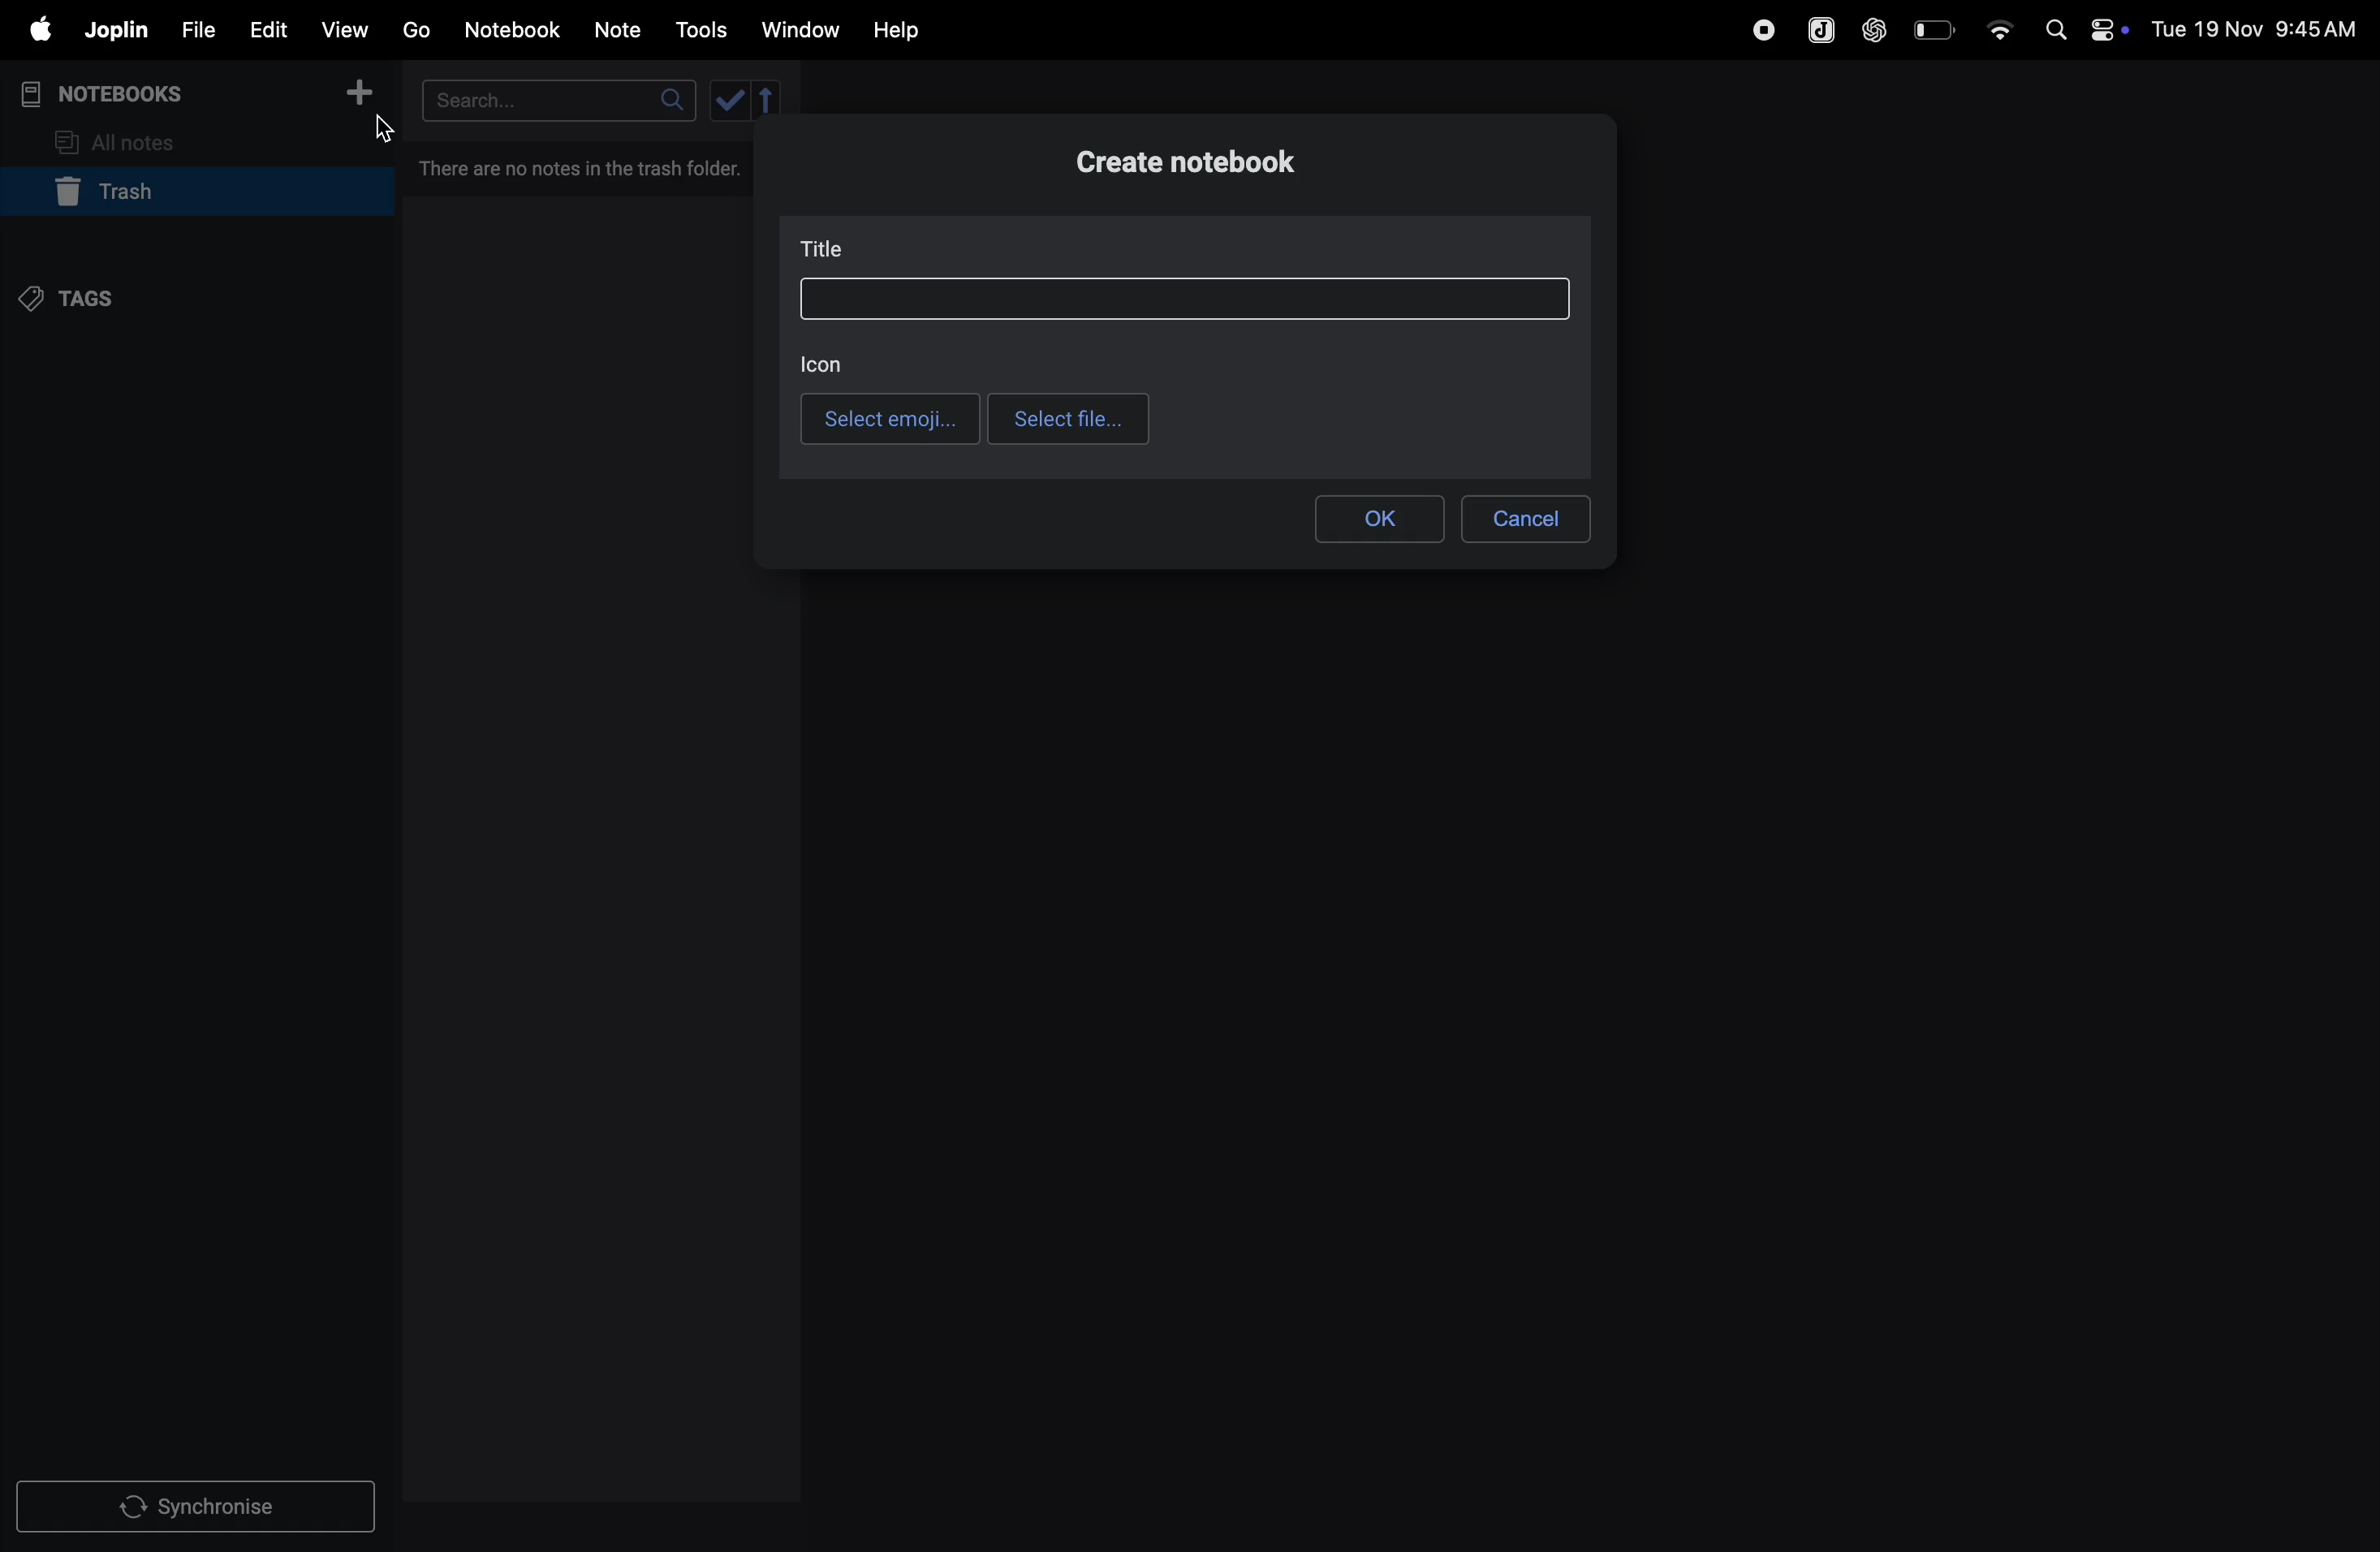 Image resolution: width=2380 pixels, height=1552 pixels. Describe the element at coordinates (1763, 27) in the screenshot. I see `record` at that location.